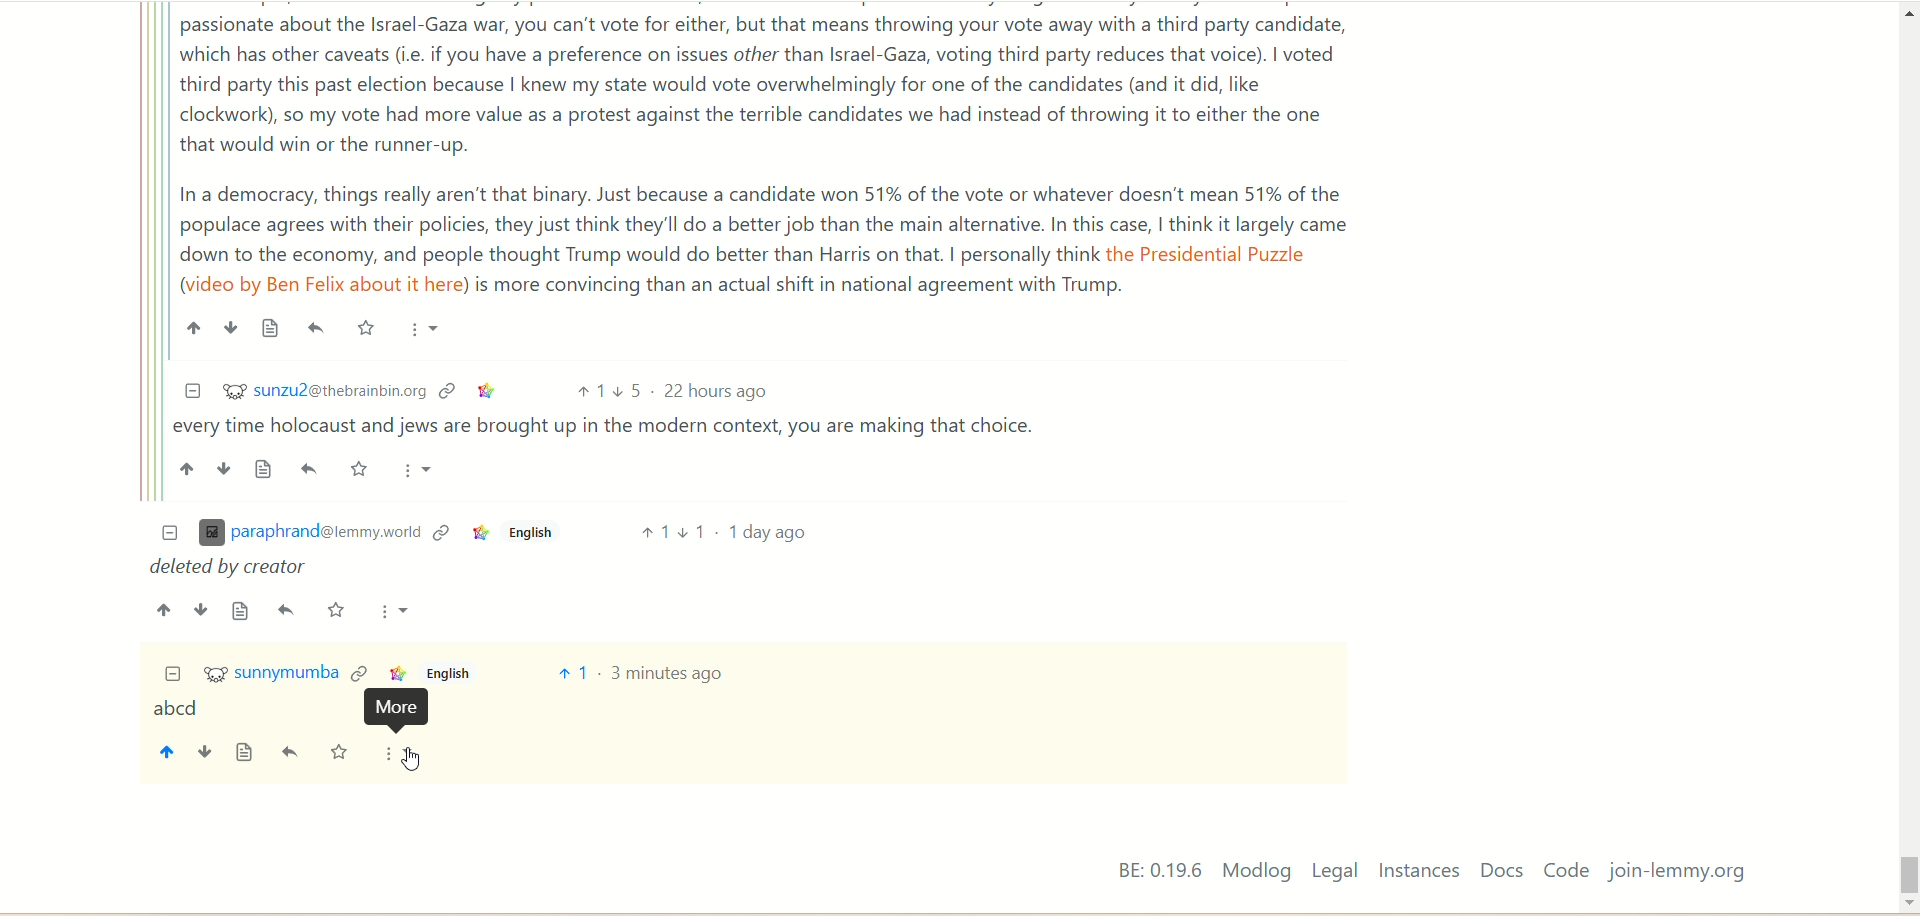 The image size is (1920, 916). What do you see at coordinates (317, 328) in the screenshot?
I see `Reply` at bounding box center [317, 328].